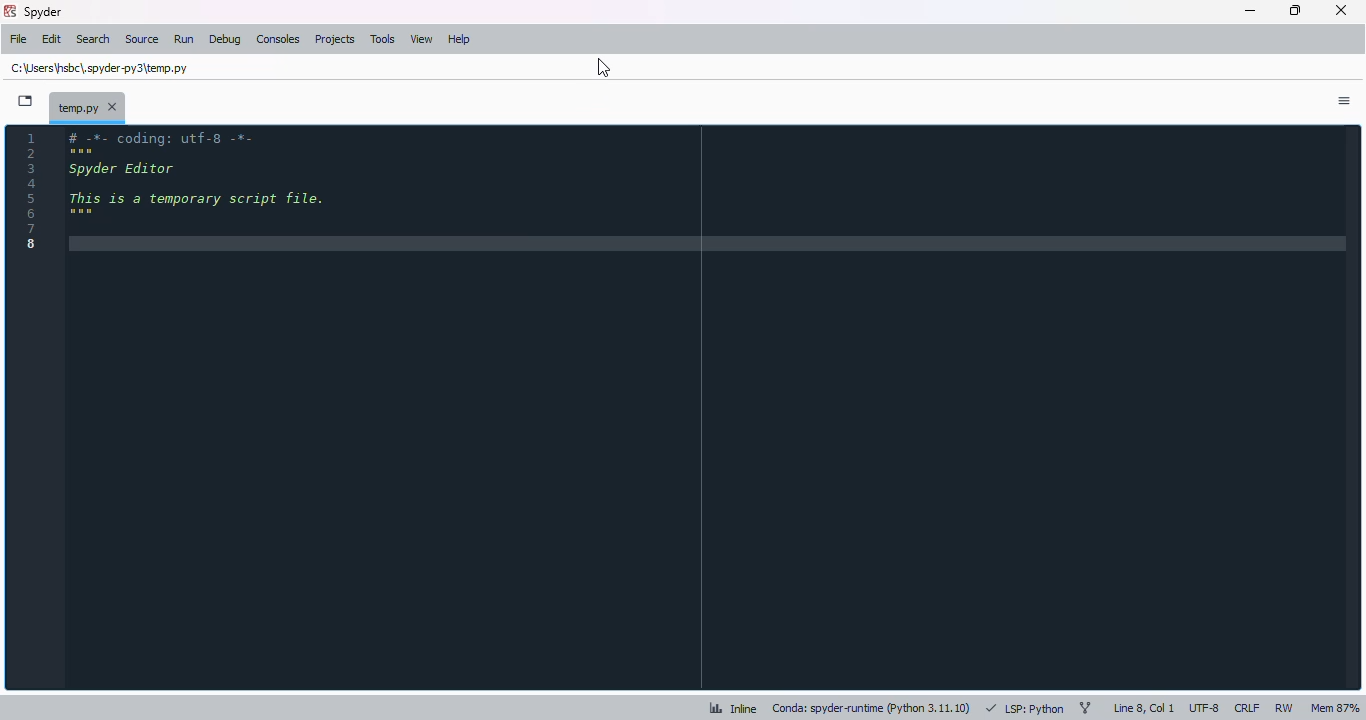 The width and height of the screenshot is (1366, 720). What do you see at coordinates (141, 39) in the screenshot?
I see `source` at bounding box center [141, 39].